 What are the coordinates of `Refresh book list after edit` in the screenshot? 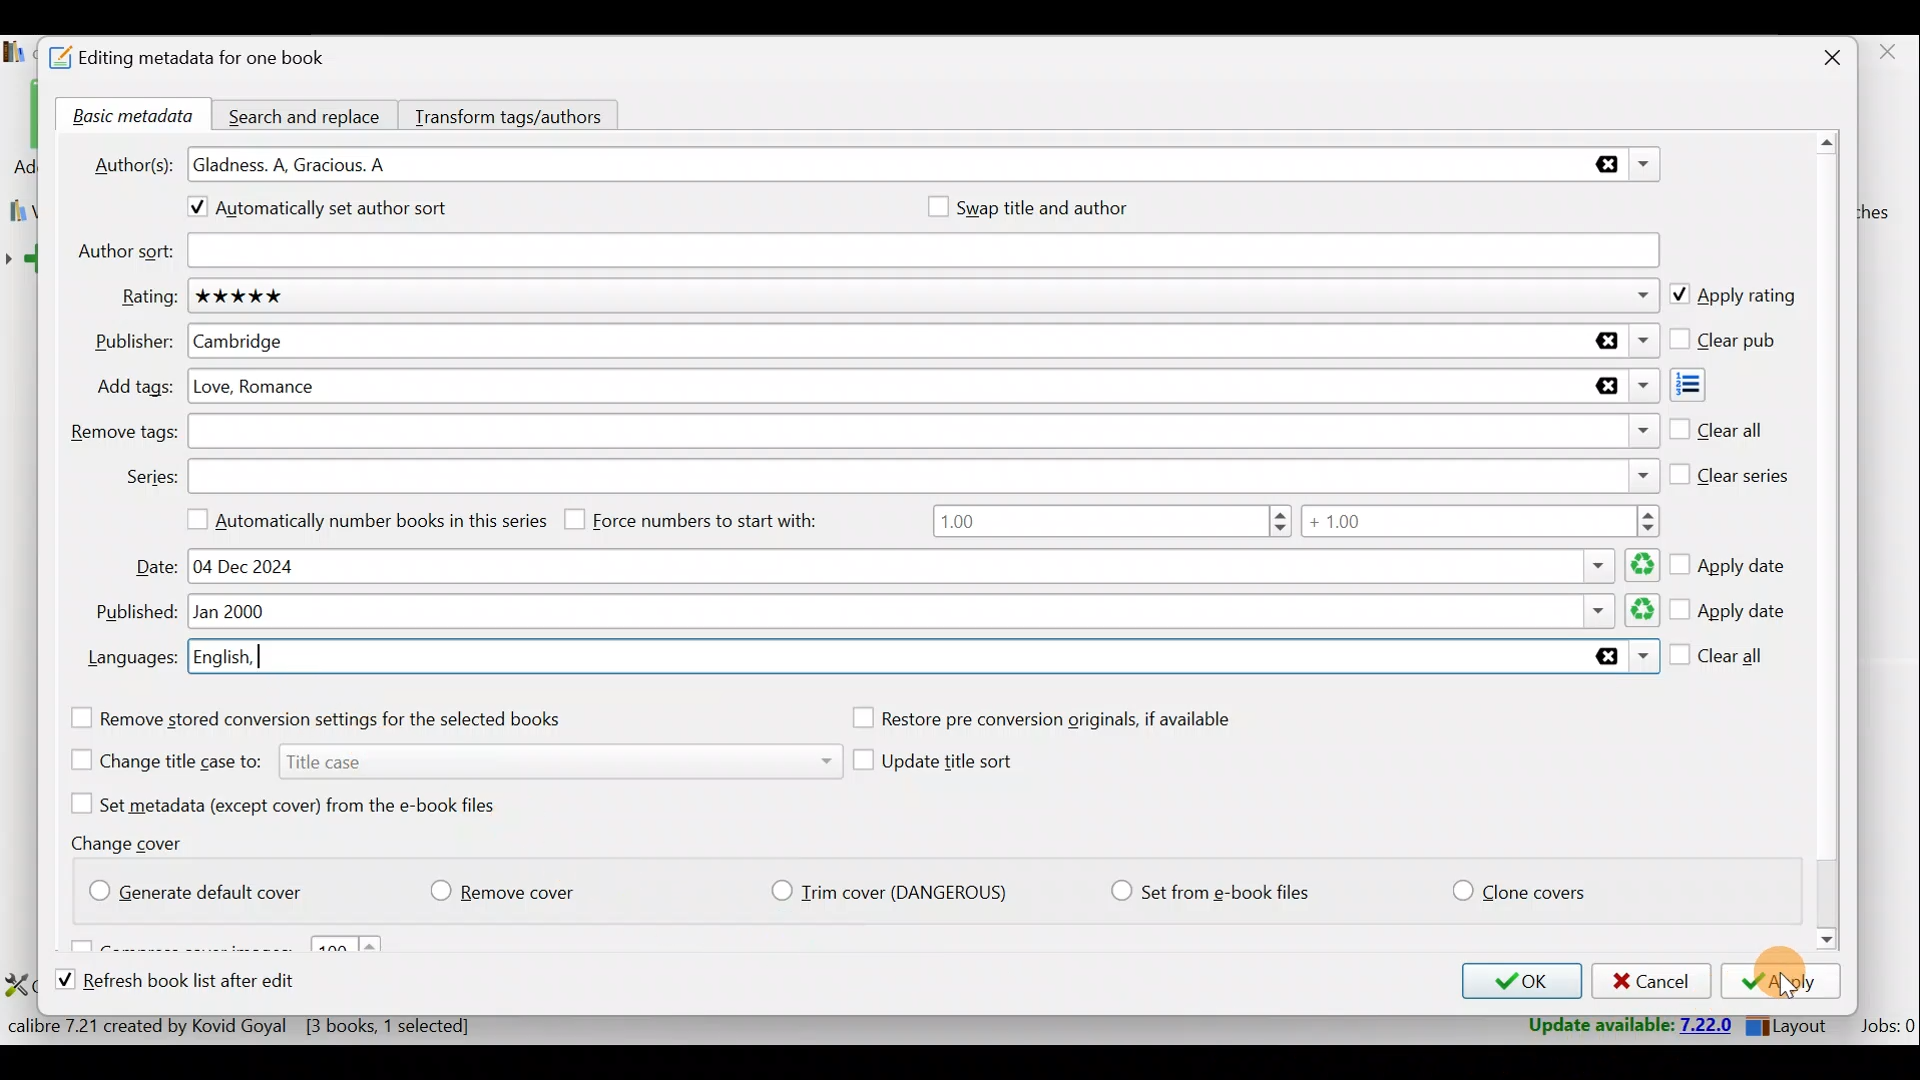 It's located at (194, 983).